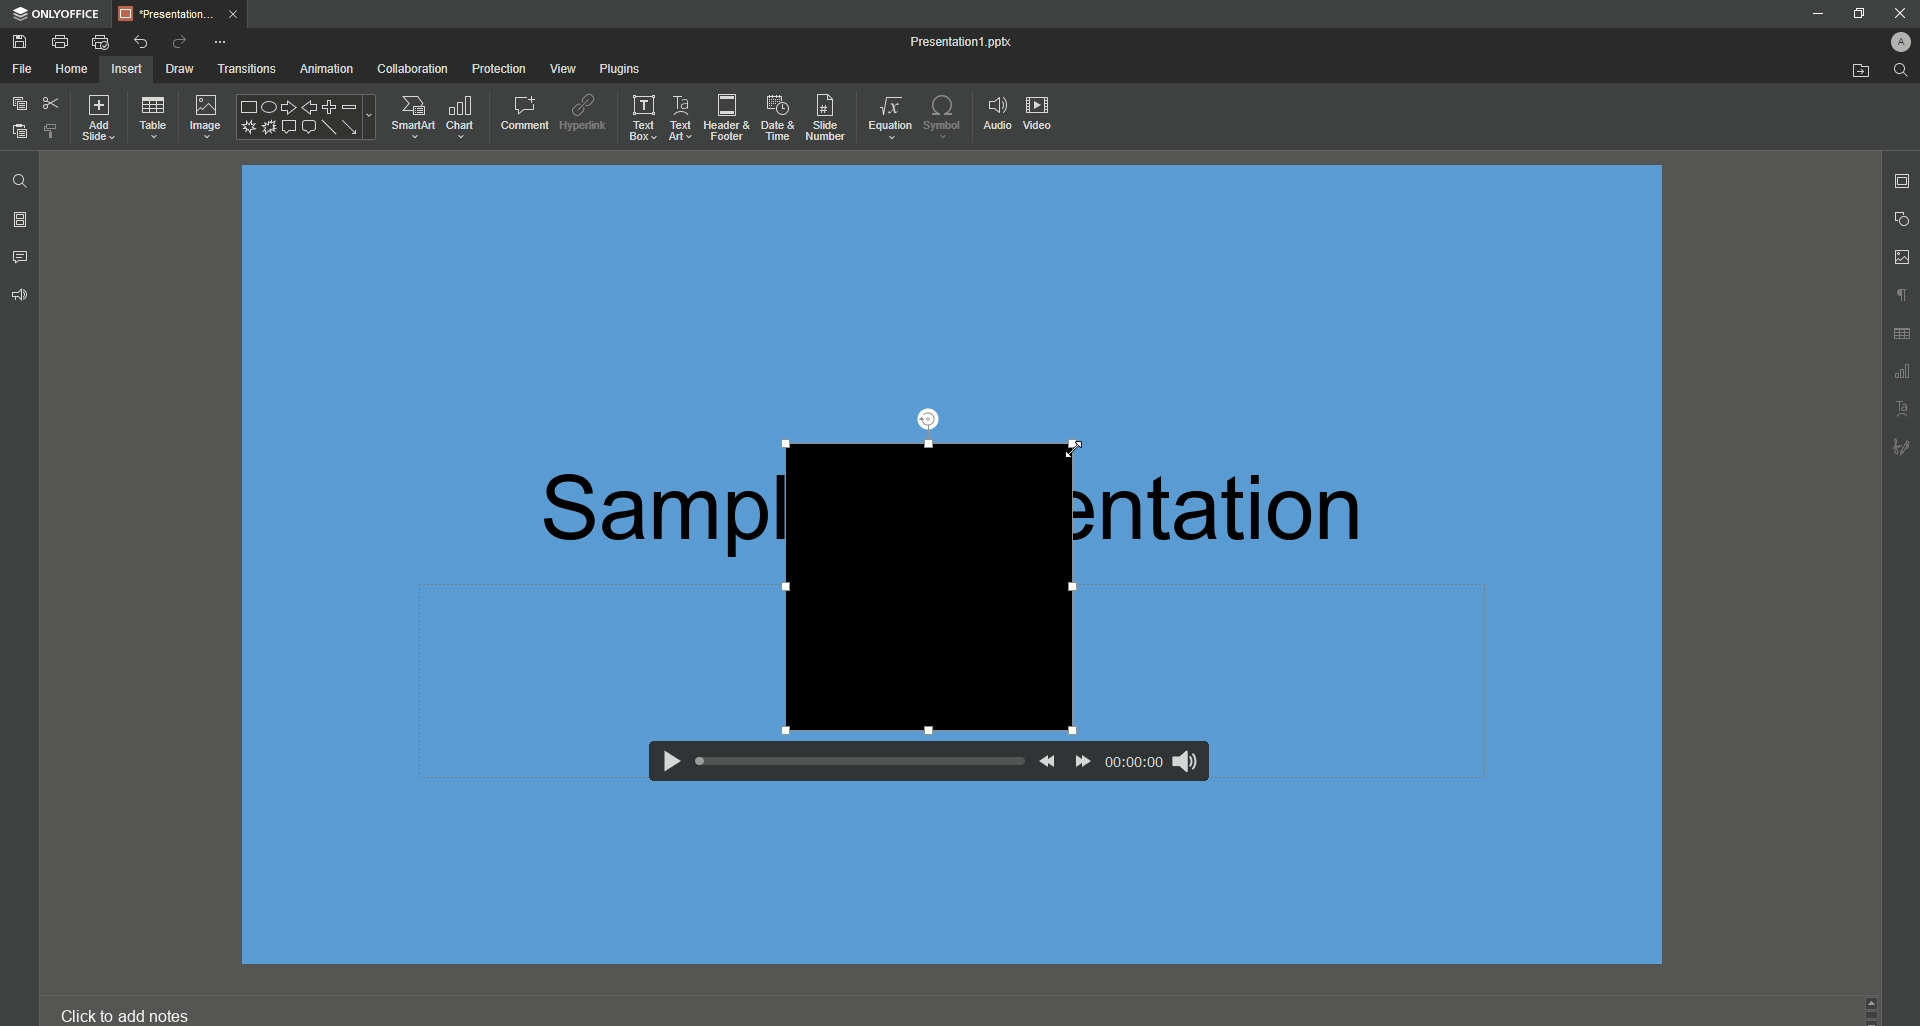  Describe the element at coordinates (21, 299) in the screenshot. I see `Feedback` at that location.